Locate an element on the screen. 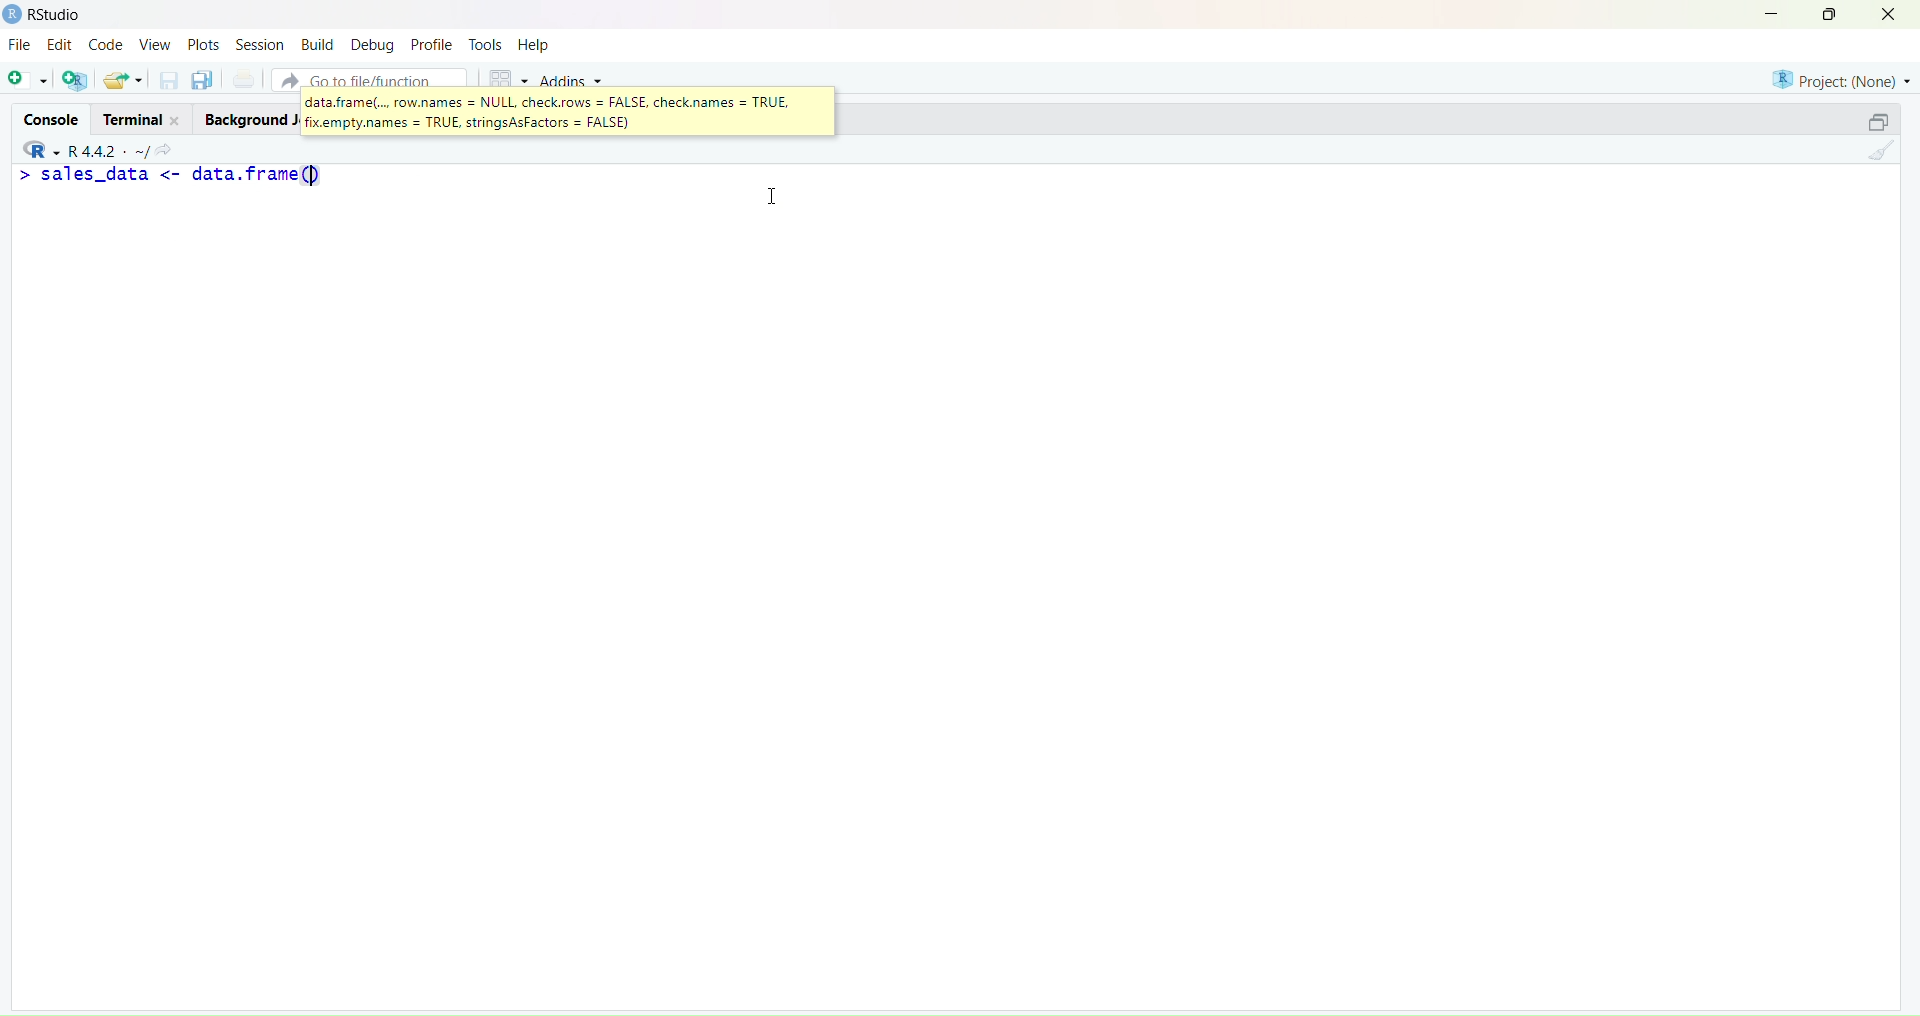 The width and height of the screenshot is (1920, 1016). cursor is located at coordinates (777, 201).